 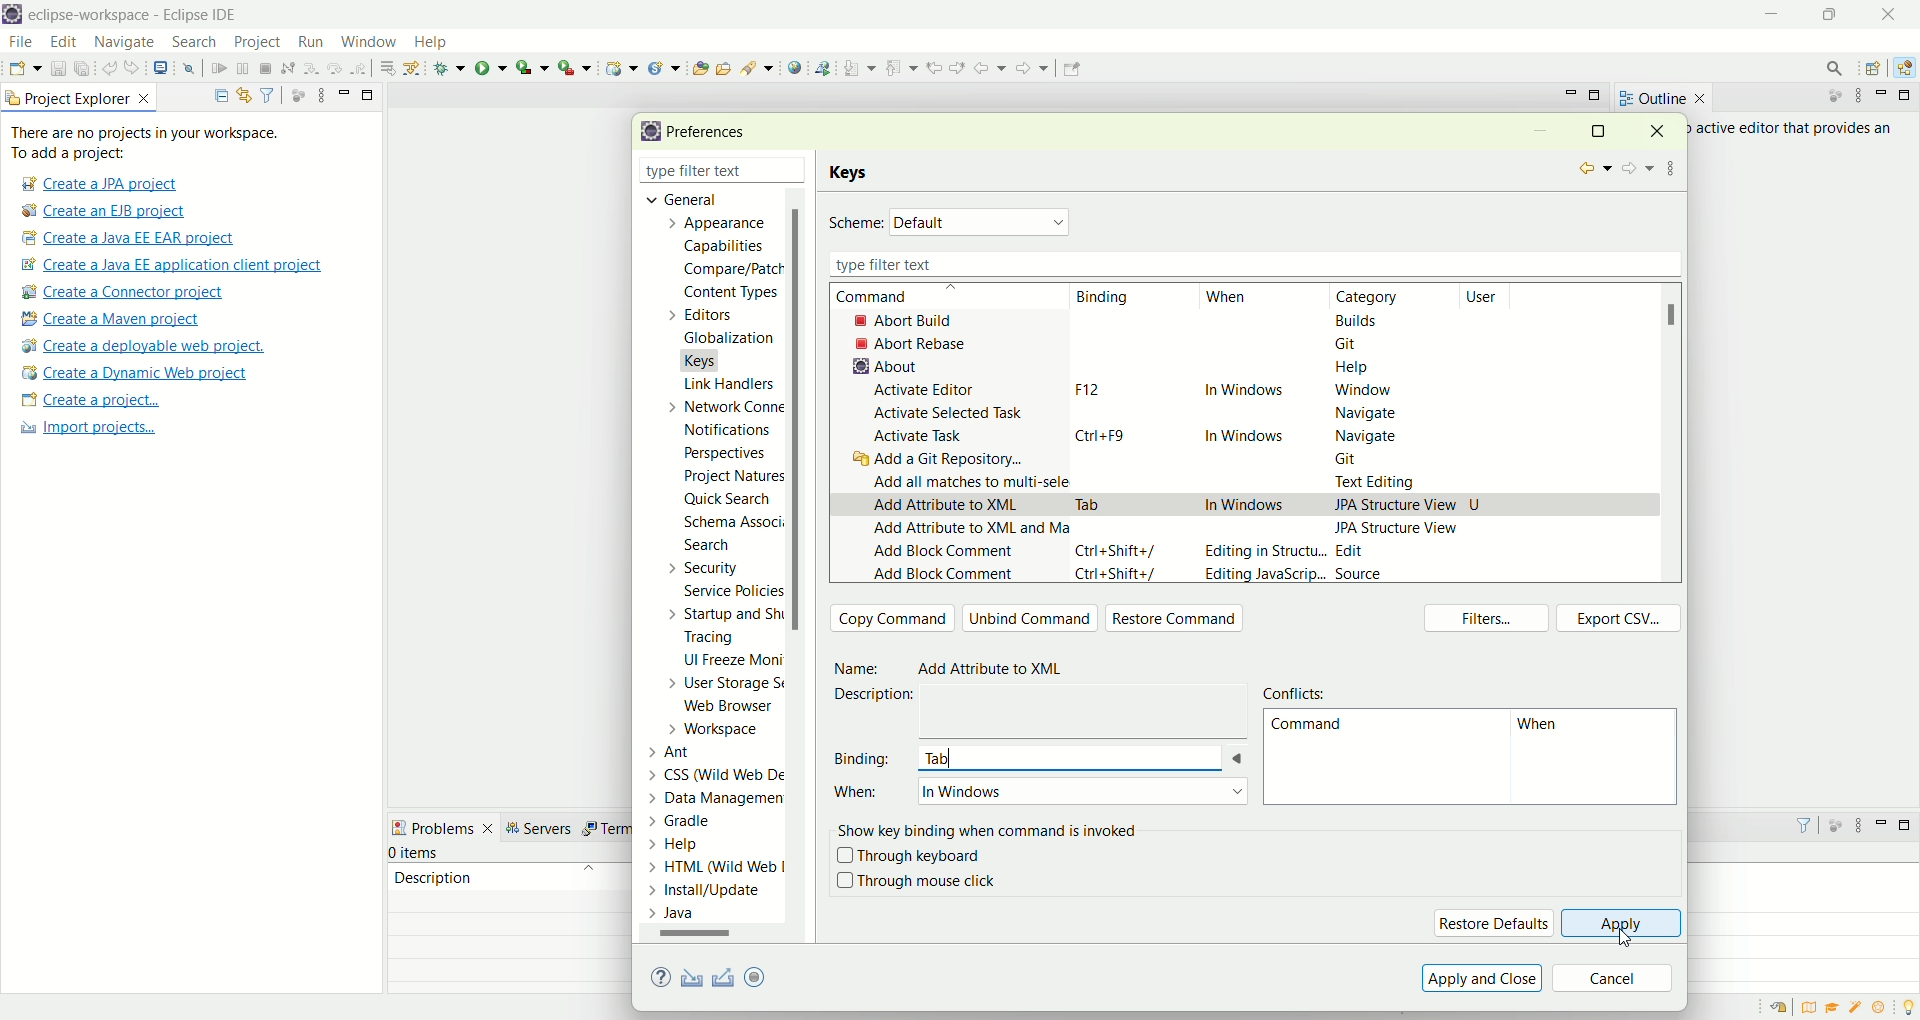 I want to click on suspend, so click(x=243, y=70).